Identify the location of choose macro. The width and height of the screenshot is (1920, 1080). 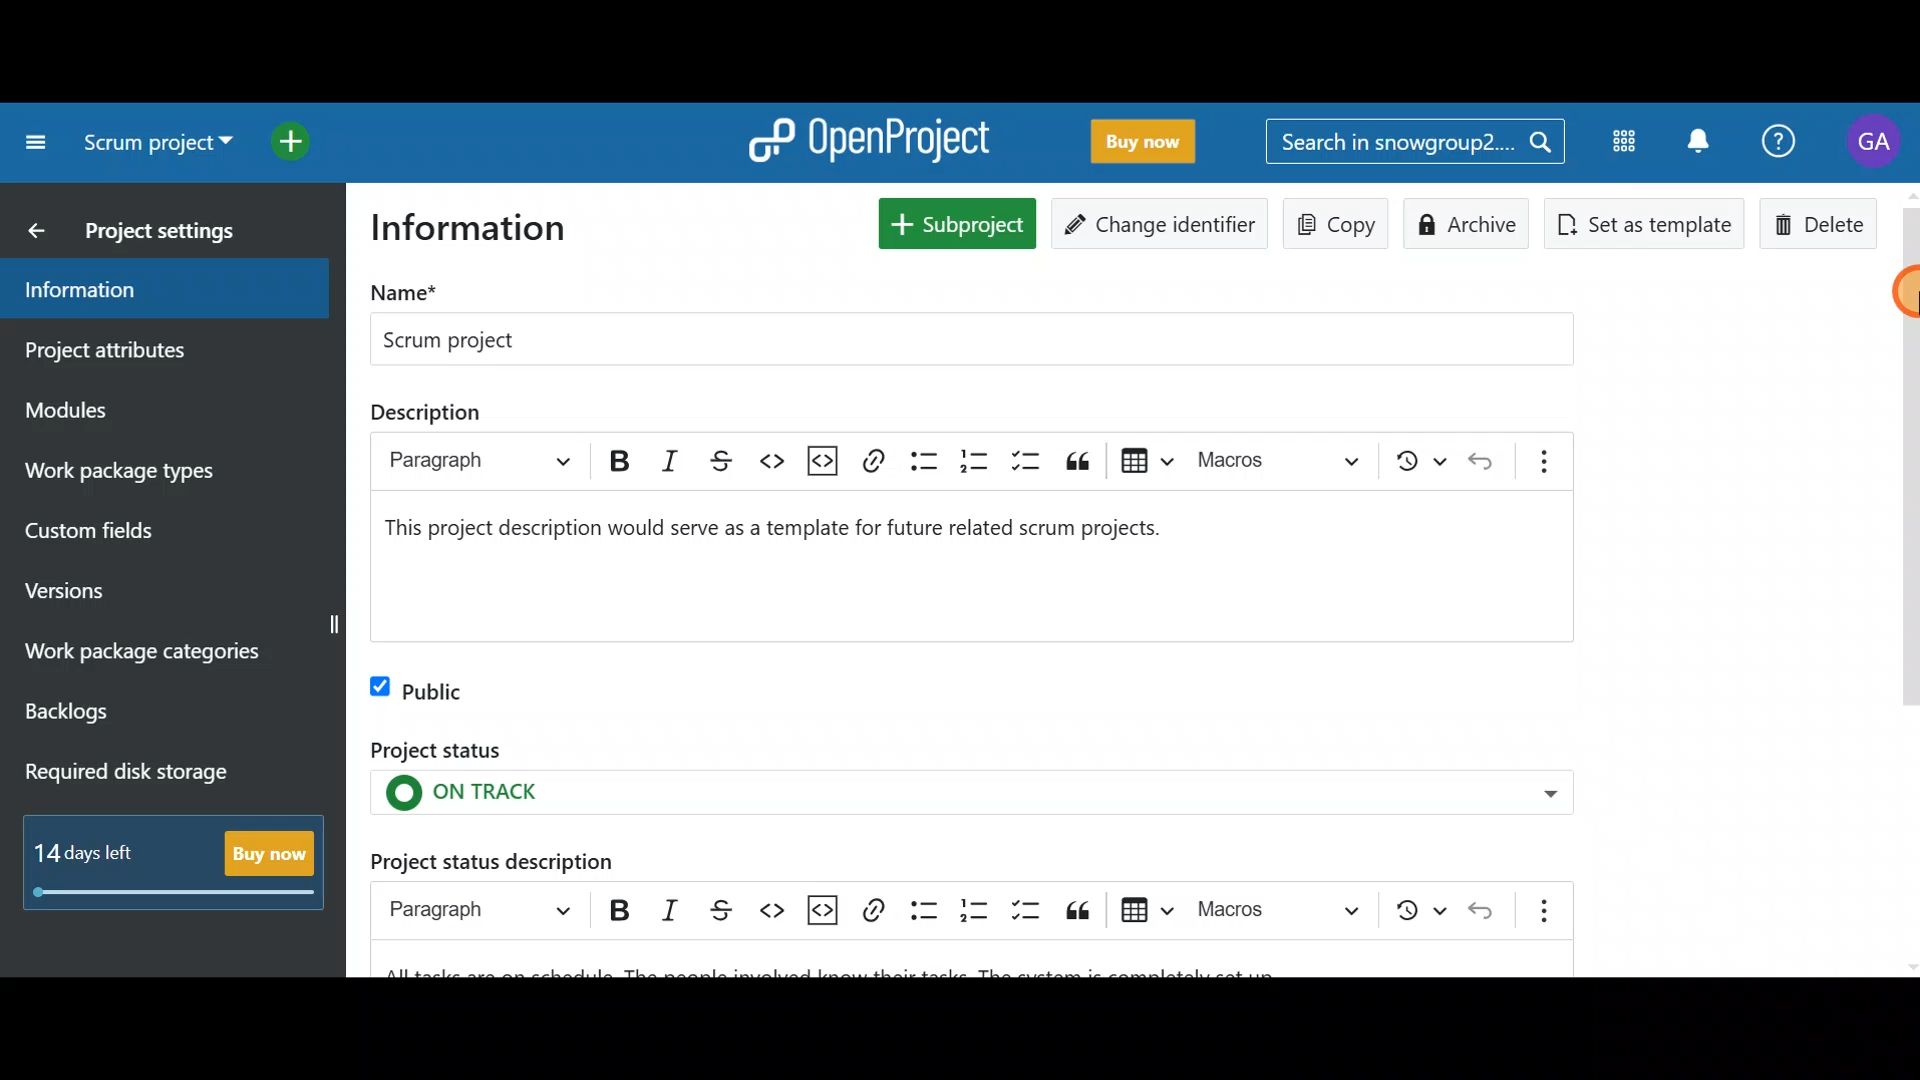
(1281, 458).